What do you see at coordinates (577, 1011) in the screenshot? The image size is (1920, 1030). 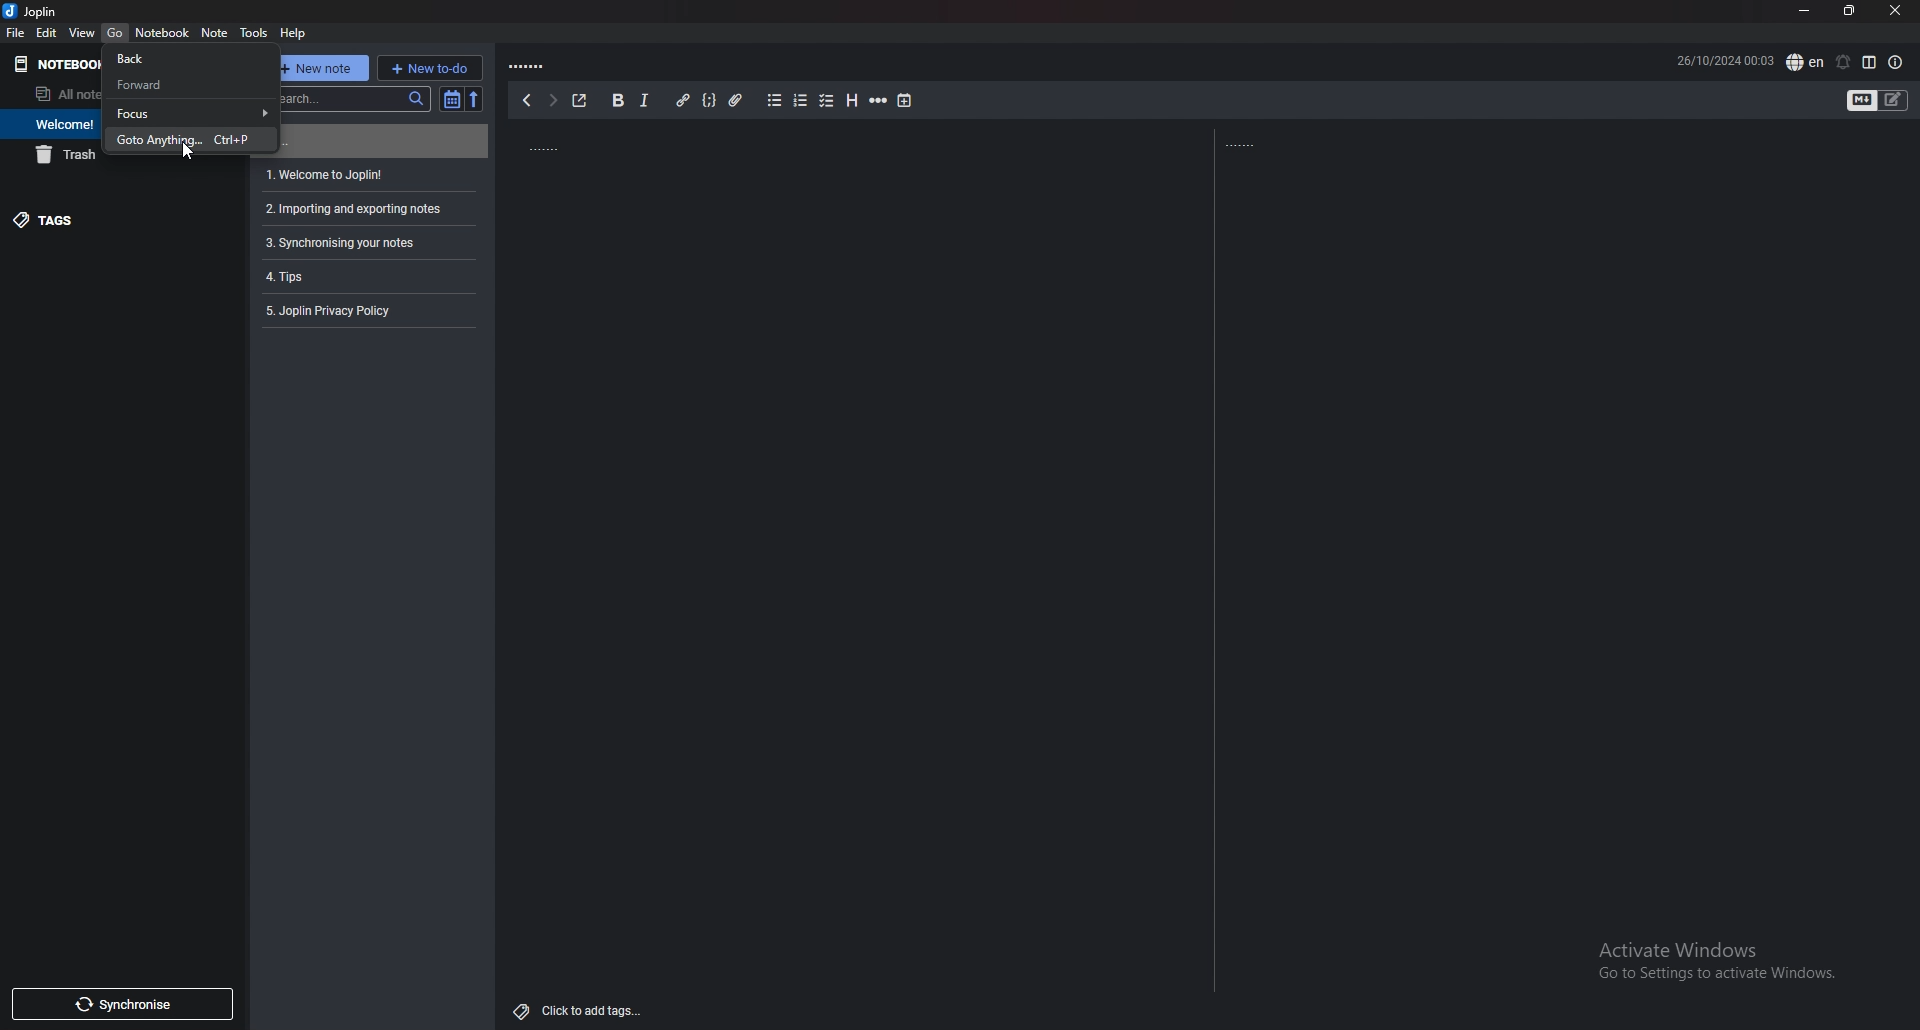 I see `` at bounding box center [577, 1011].